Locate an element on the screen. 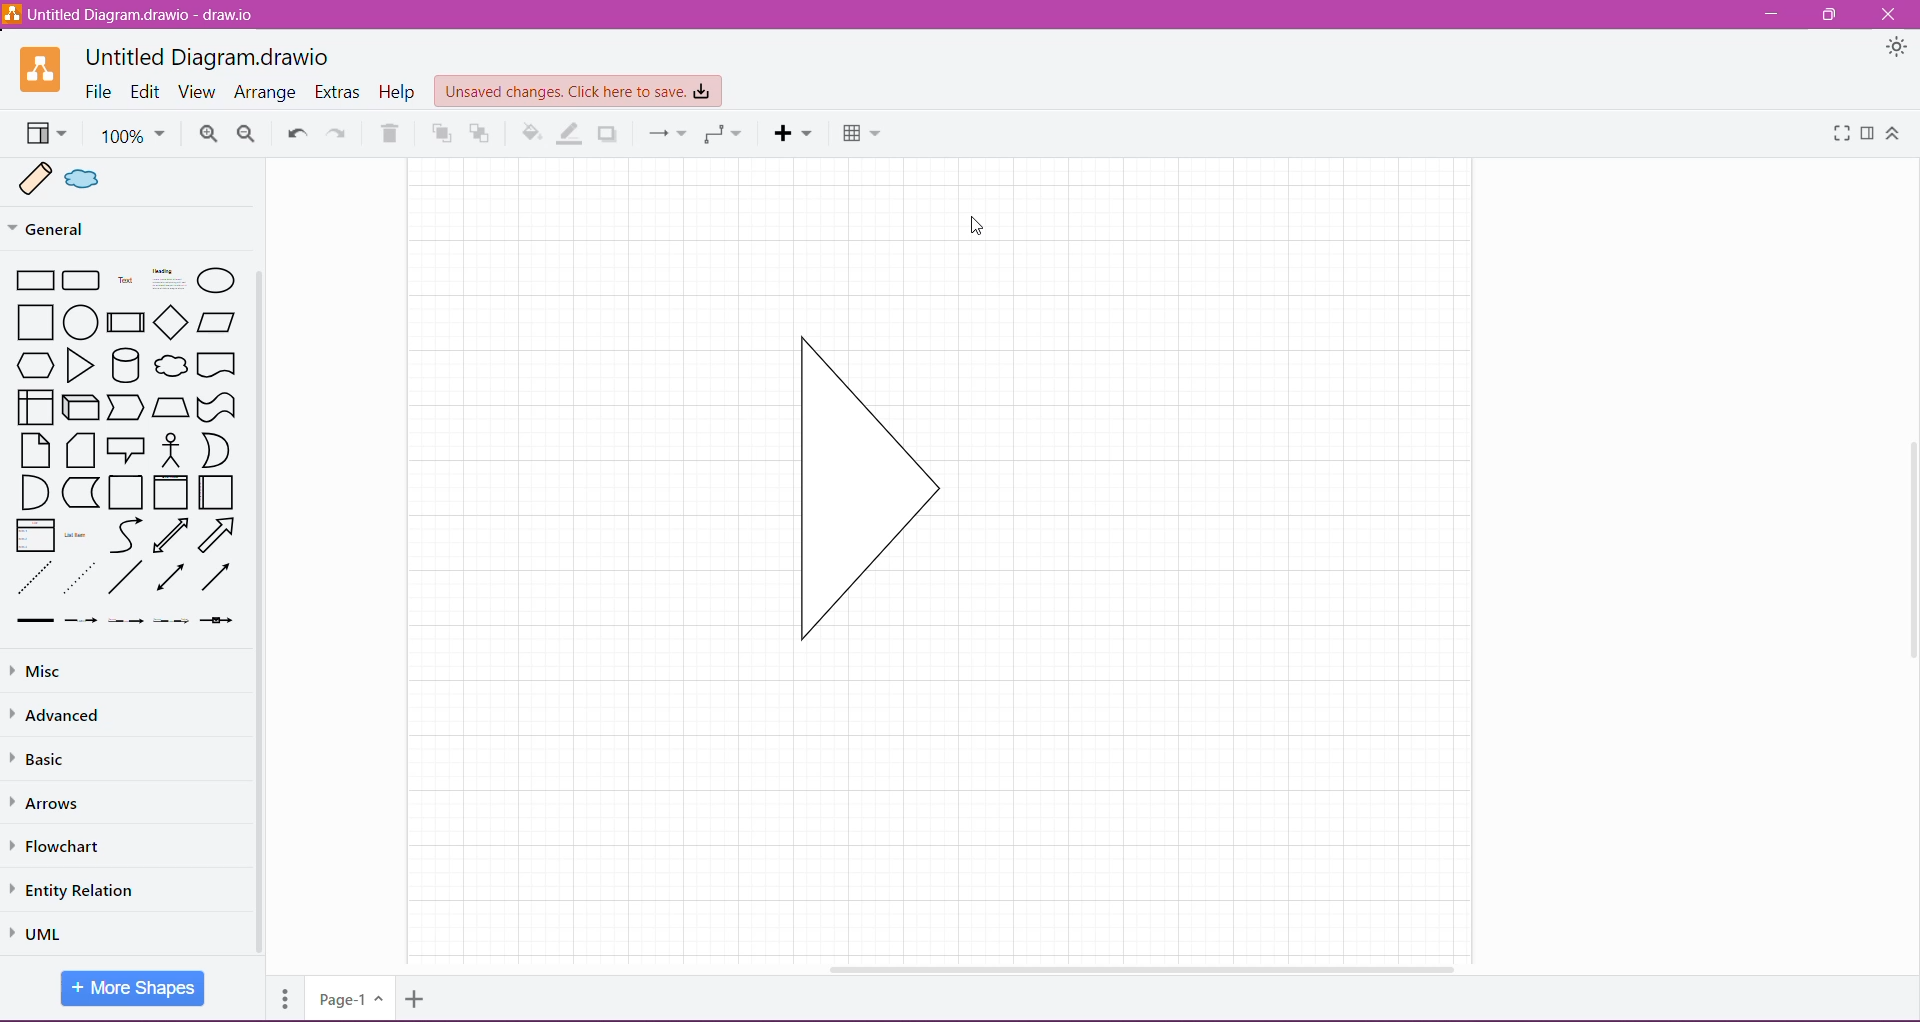 Image resolution: width=1920 pixels, height=1022 pixels. Vertical Scroll Bar is located at coordinates (262, 613).